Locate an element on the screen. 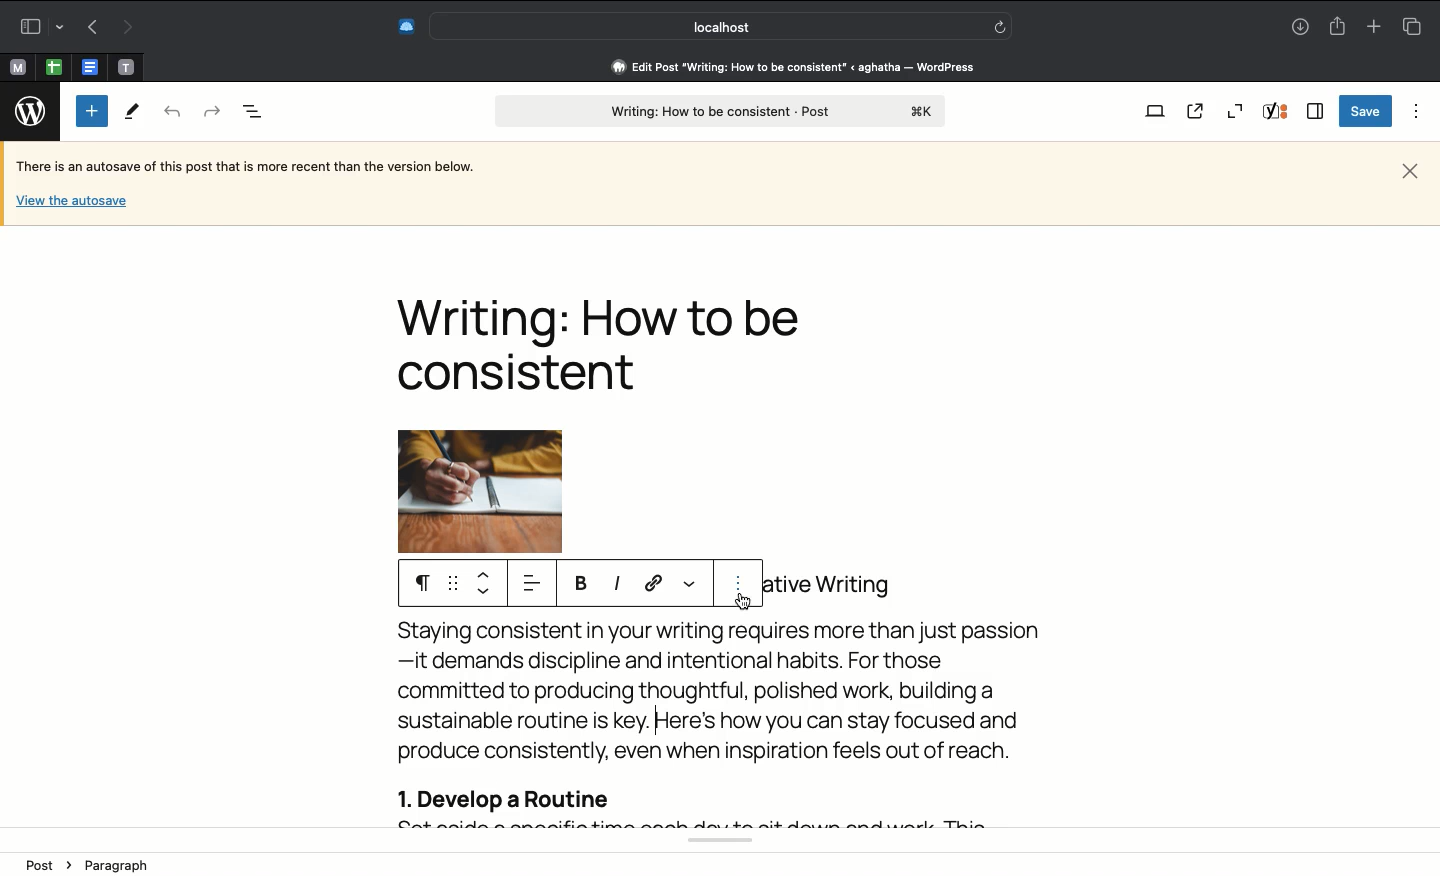  Paragraph is located at coordinates (115, 865).